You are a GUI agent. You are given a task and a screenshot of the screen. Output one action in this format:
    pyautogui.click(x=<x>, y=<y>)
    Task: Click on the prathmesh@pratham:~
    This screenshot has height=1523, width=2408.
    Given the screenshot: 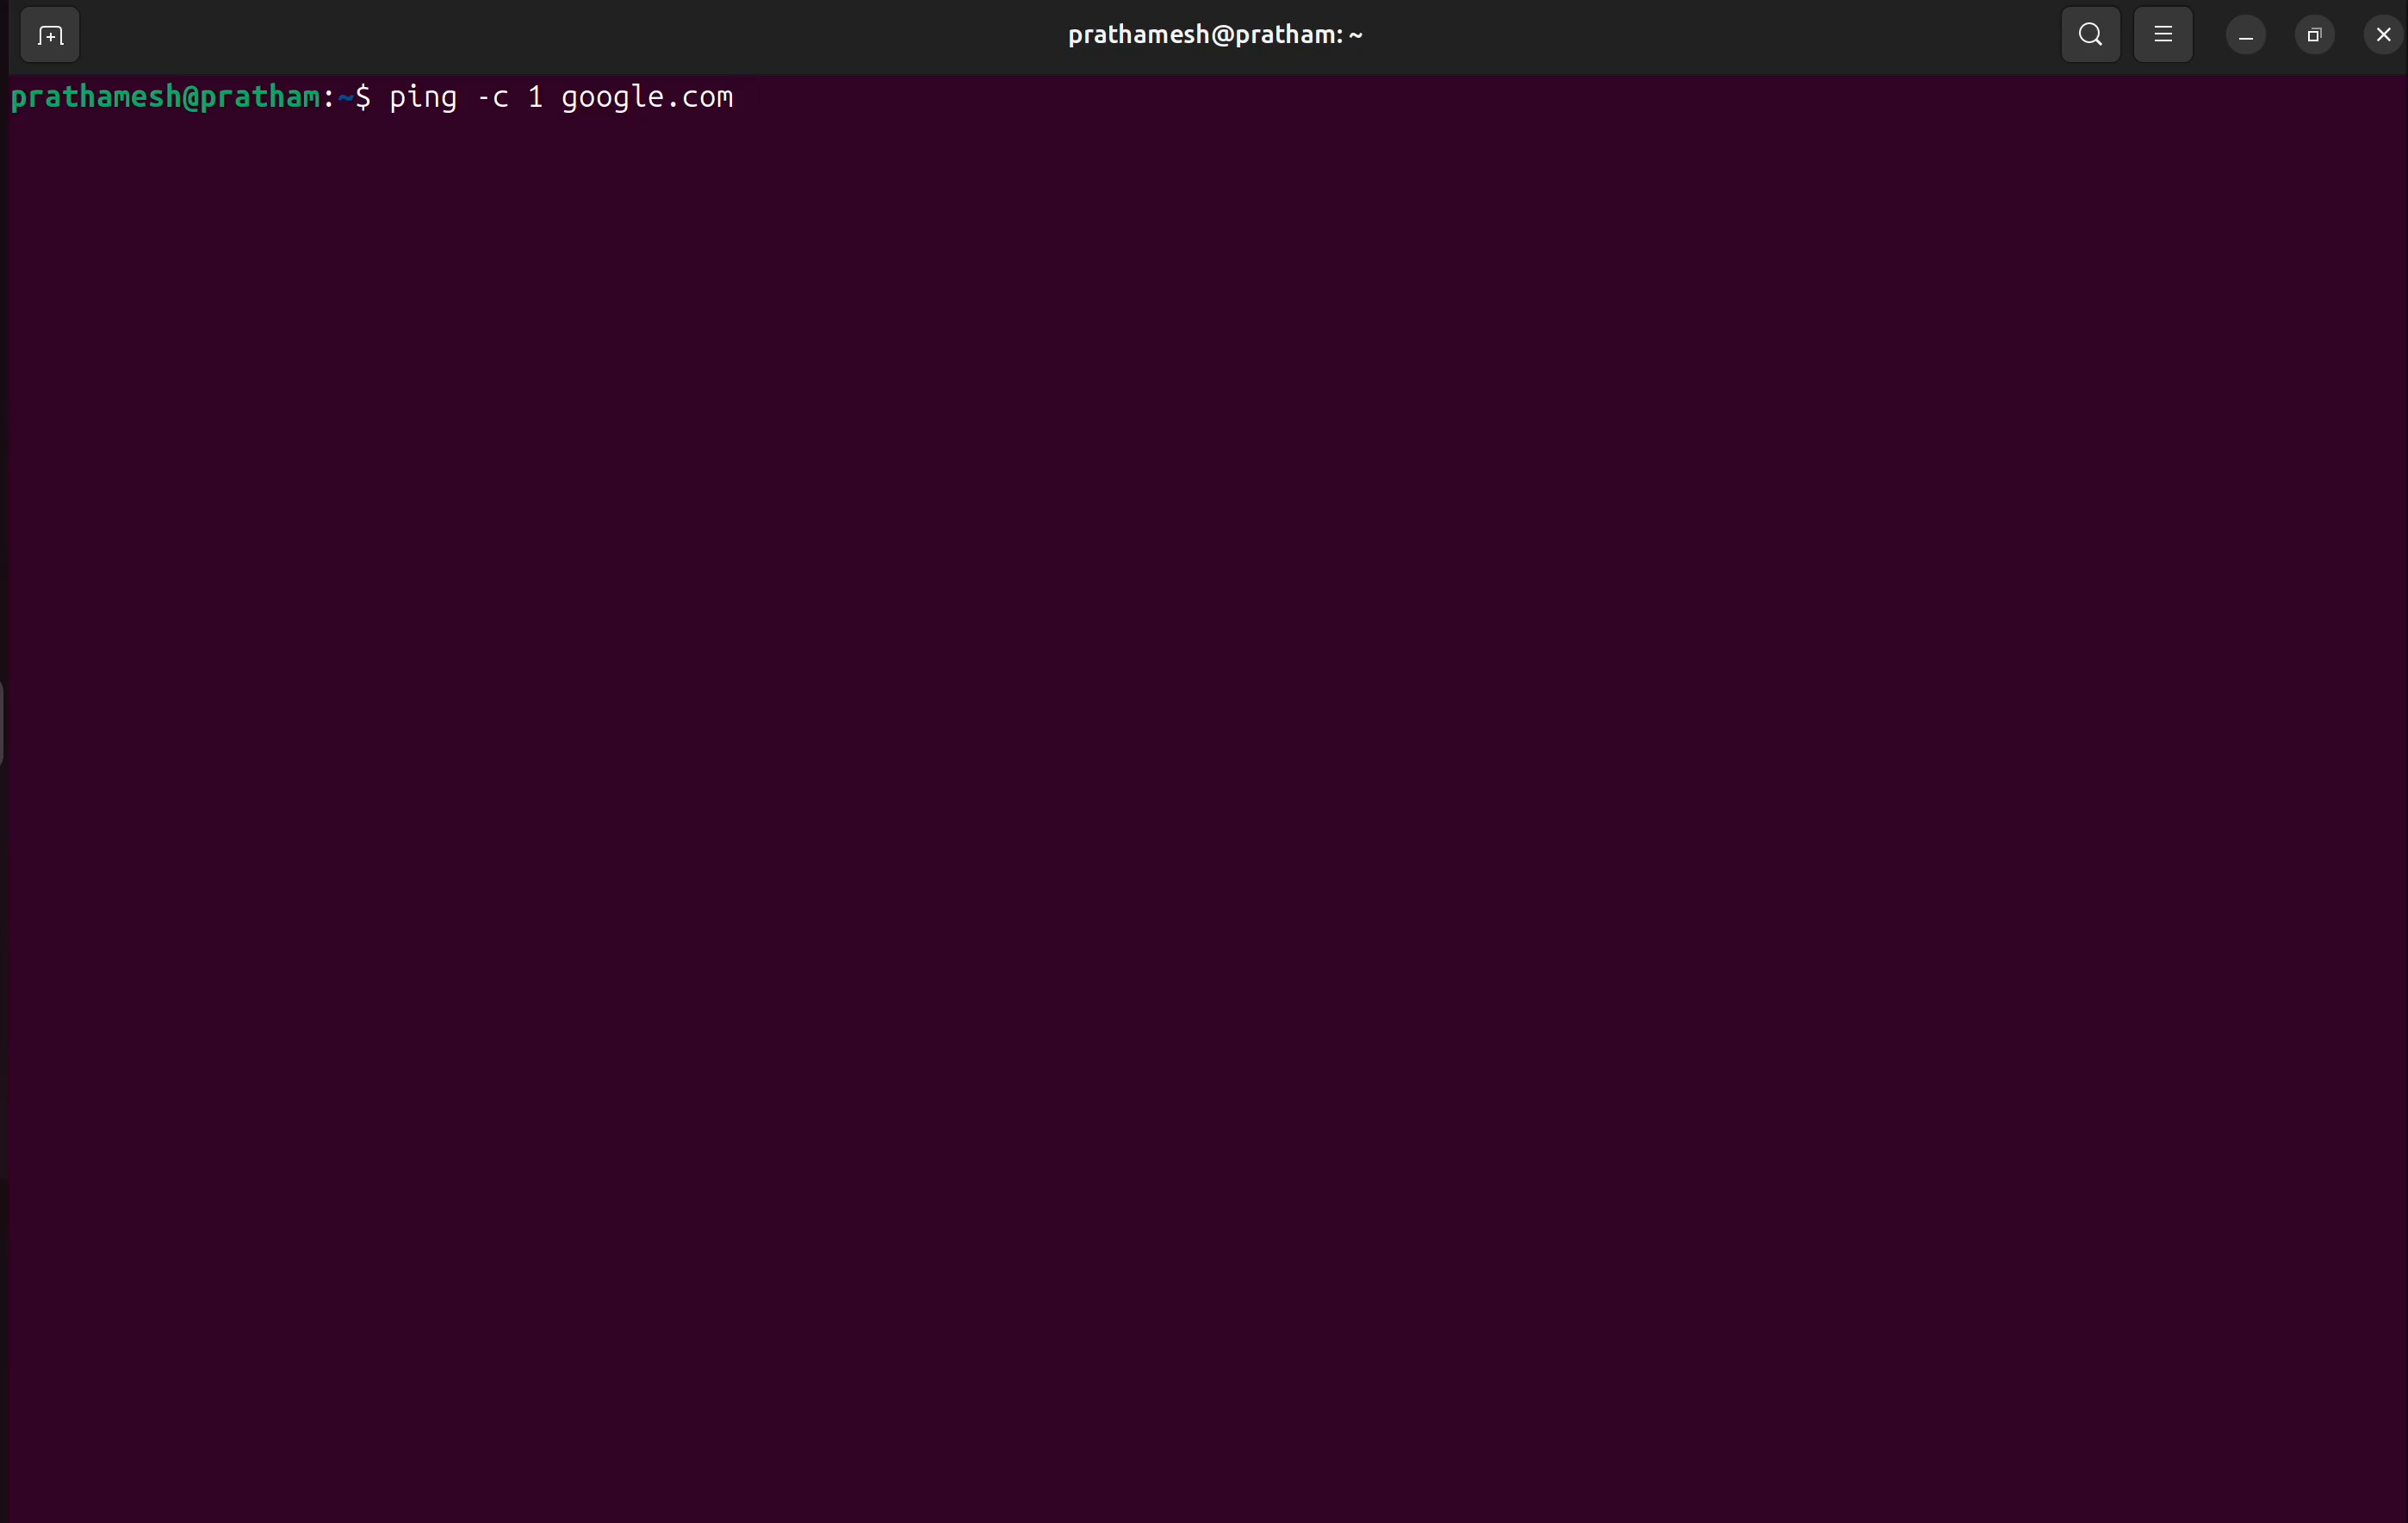 What is the action you would take?
    pyautogui.click(x=1214, y=35)
    